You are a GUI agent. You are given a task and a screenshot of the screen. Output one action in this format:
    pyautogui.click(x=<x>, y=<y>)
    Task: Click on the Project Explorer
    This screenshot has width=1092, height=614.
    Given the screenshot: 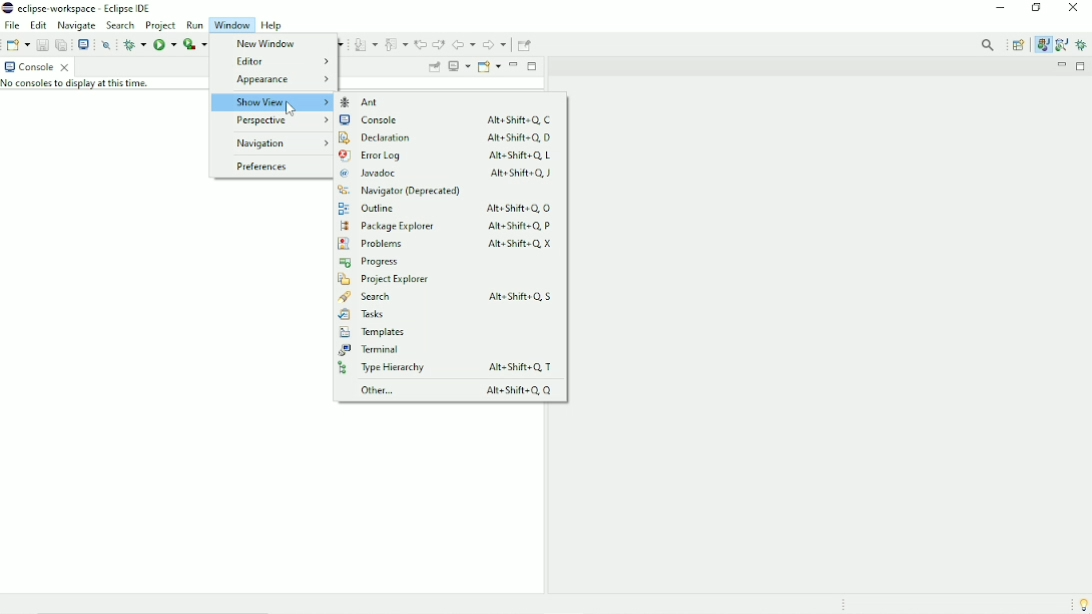 What is the action you would take?
    pyautogui.click(x=383, y=280)
    